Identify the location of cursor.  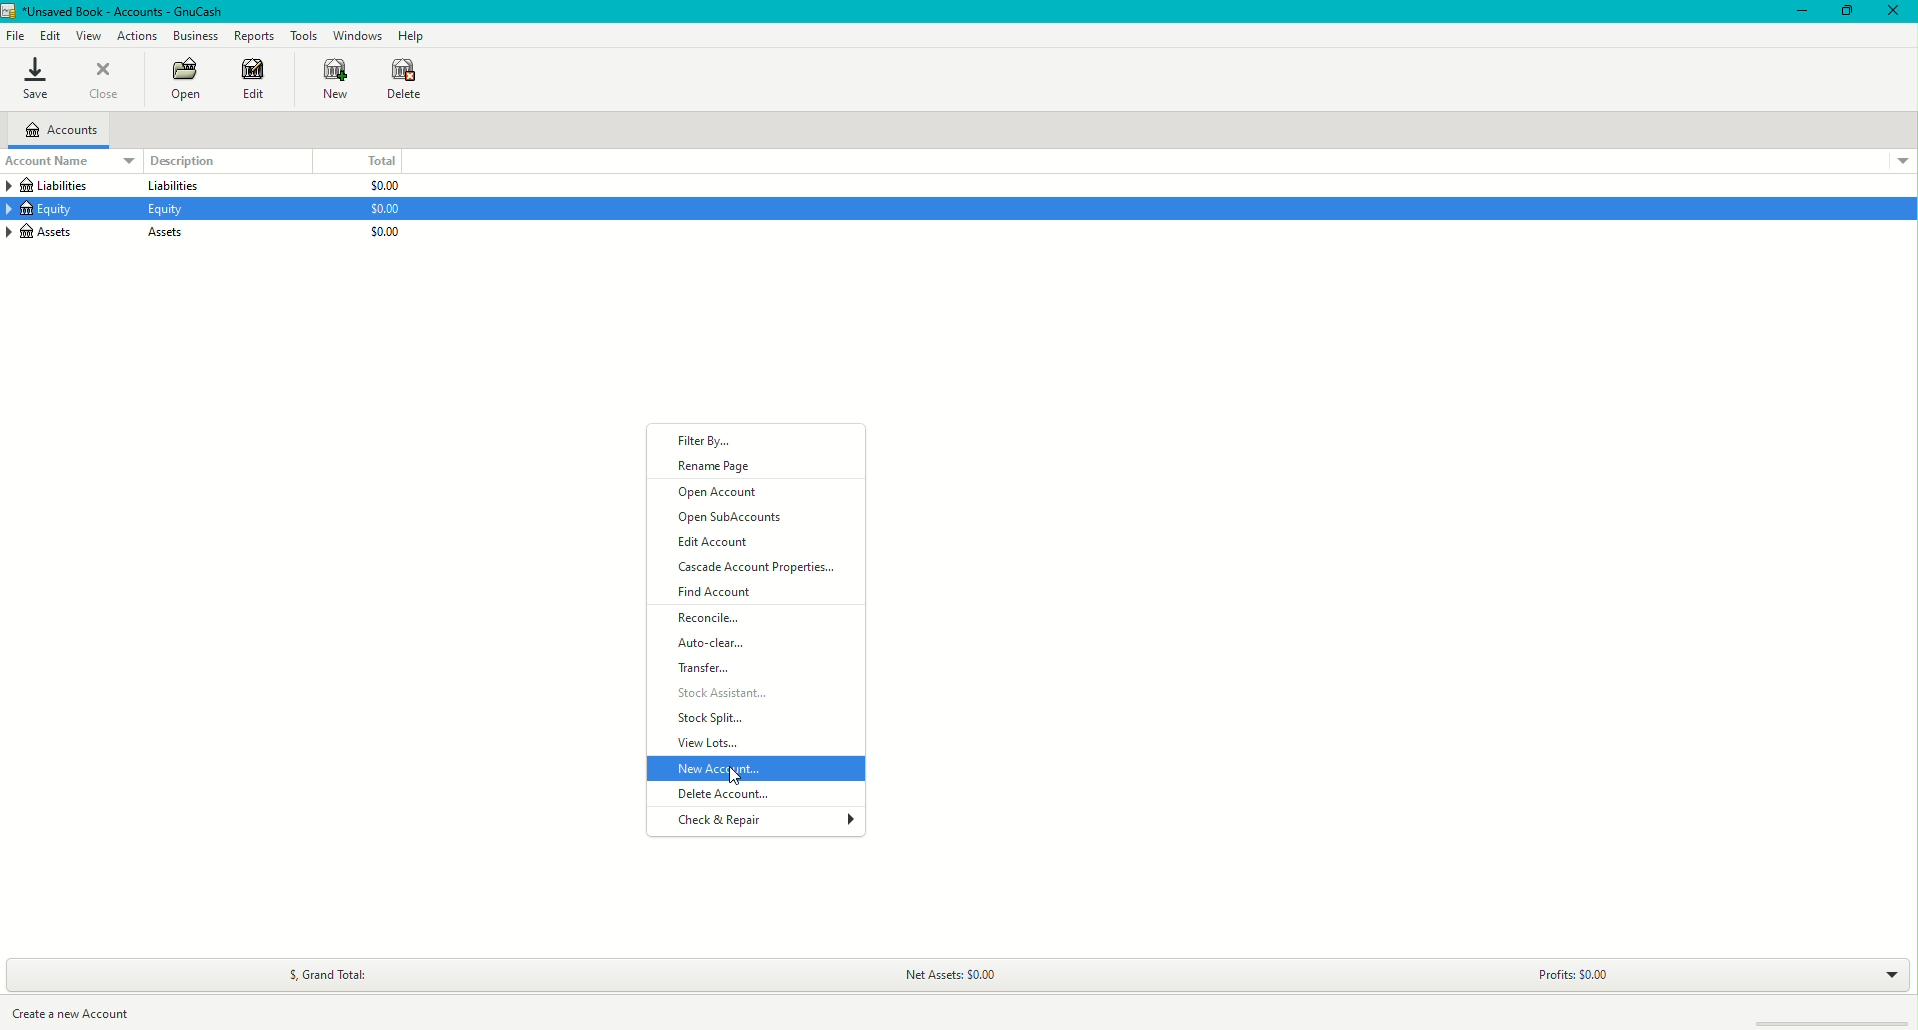
(737, 777).